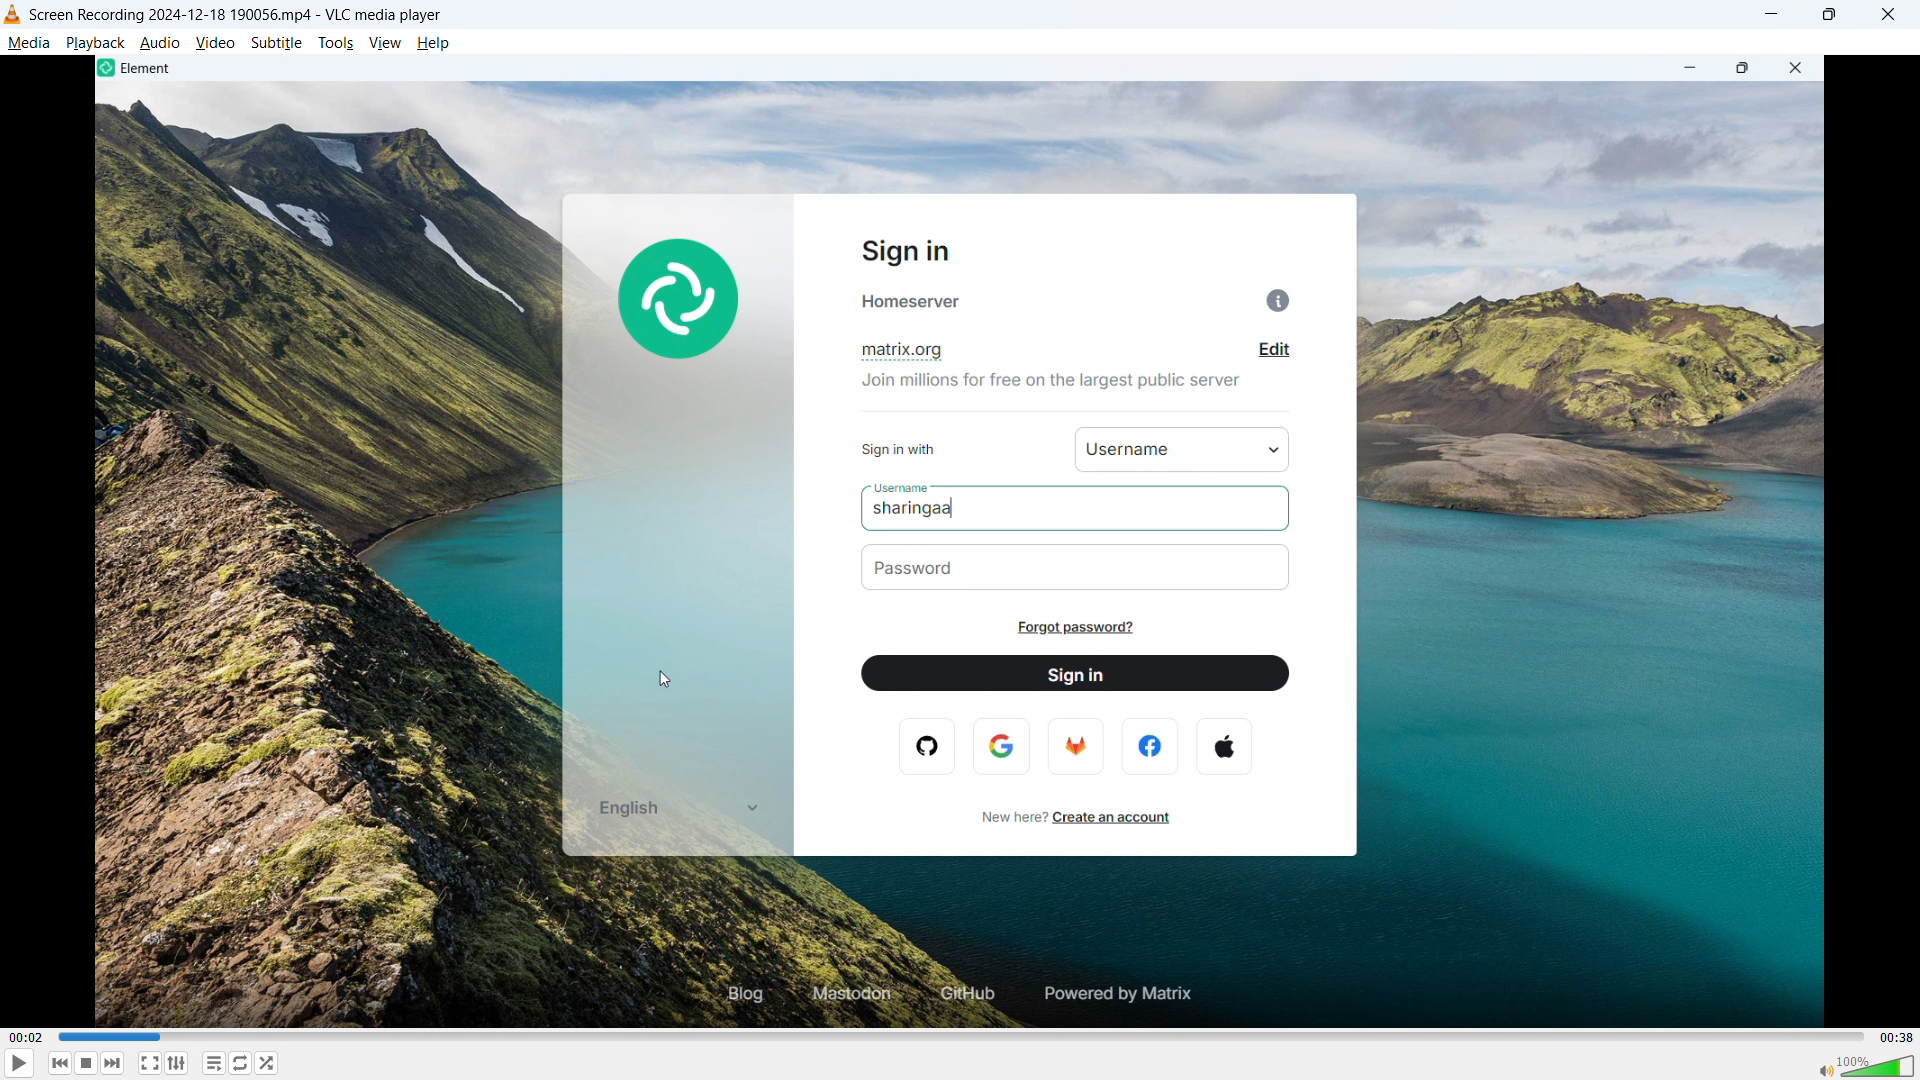 This screenshot has height=1080, width=1920. Describe the element at coordinates (918, 251) in the screenshot. I see `Signin` at that location.